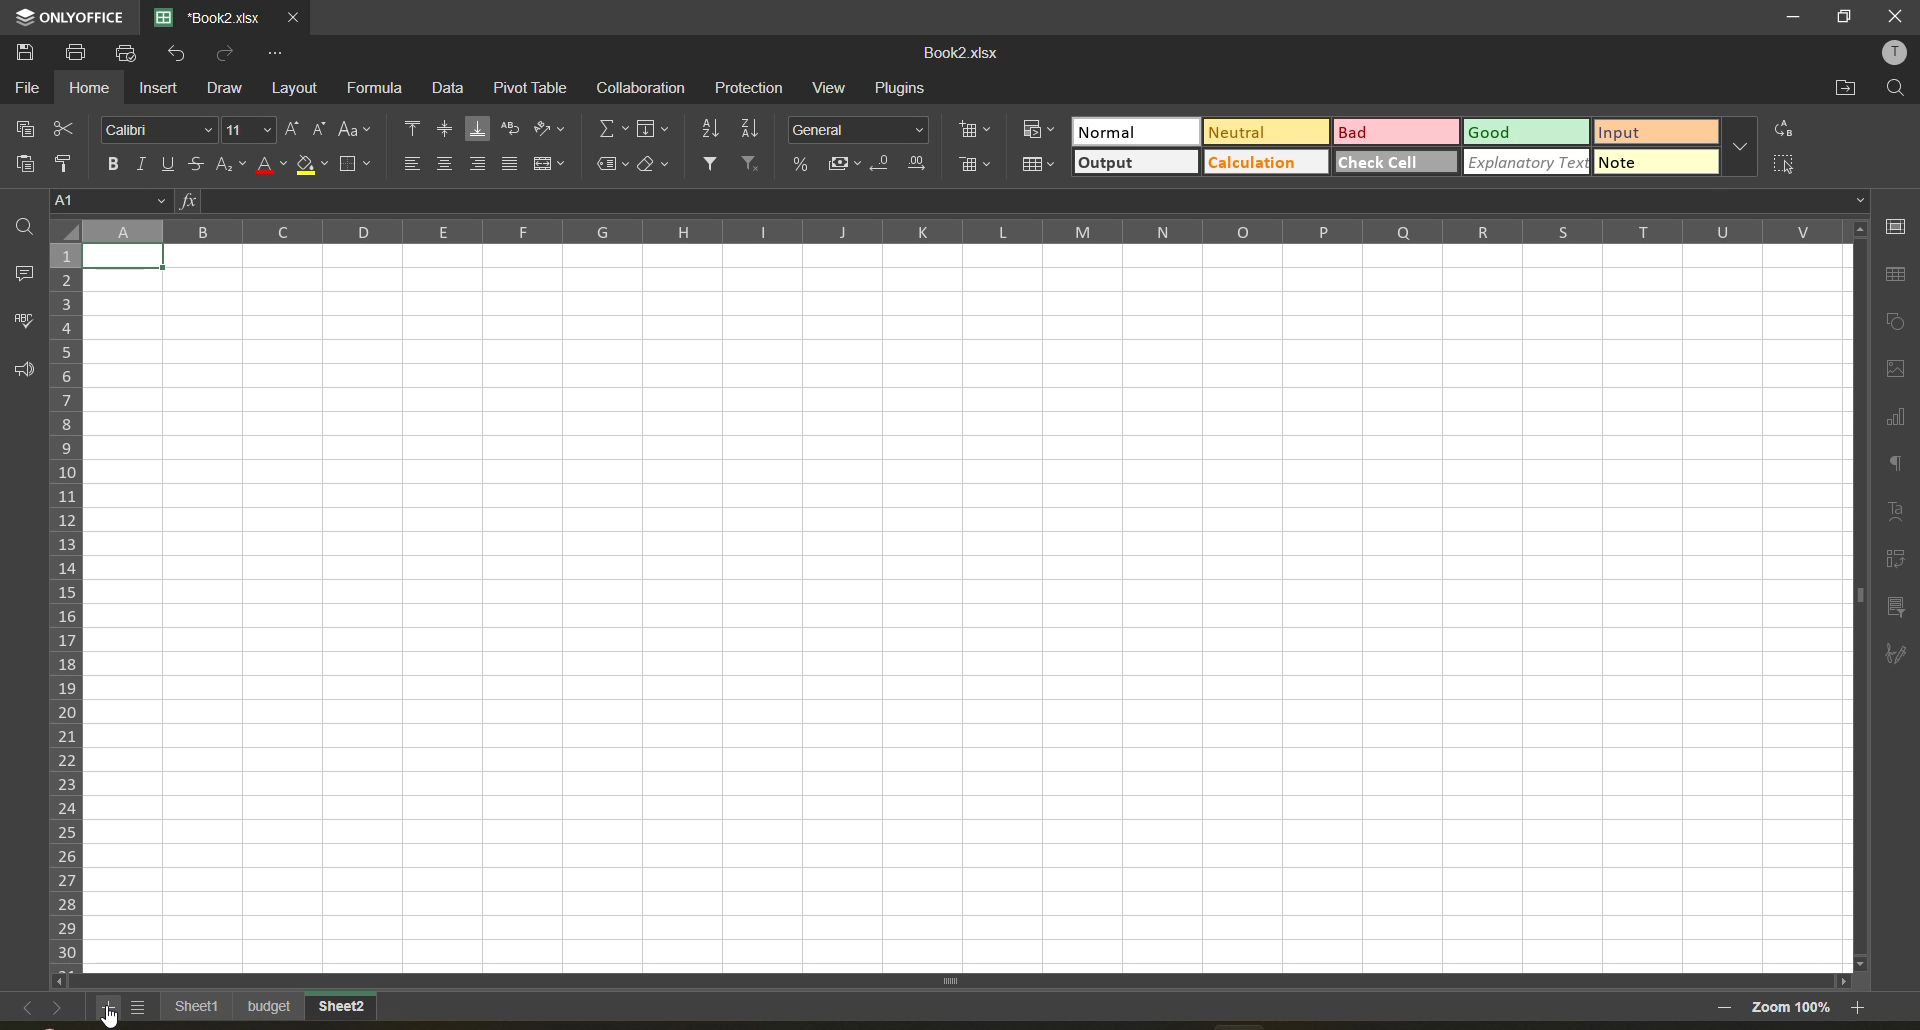 Image resolution: width=1920 pixels, height=1030 pixels. What do you see at coordinates (1862, 964) in the screenshot?
I see `scroll down` at bounding box center [1862, 964].